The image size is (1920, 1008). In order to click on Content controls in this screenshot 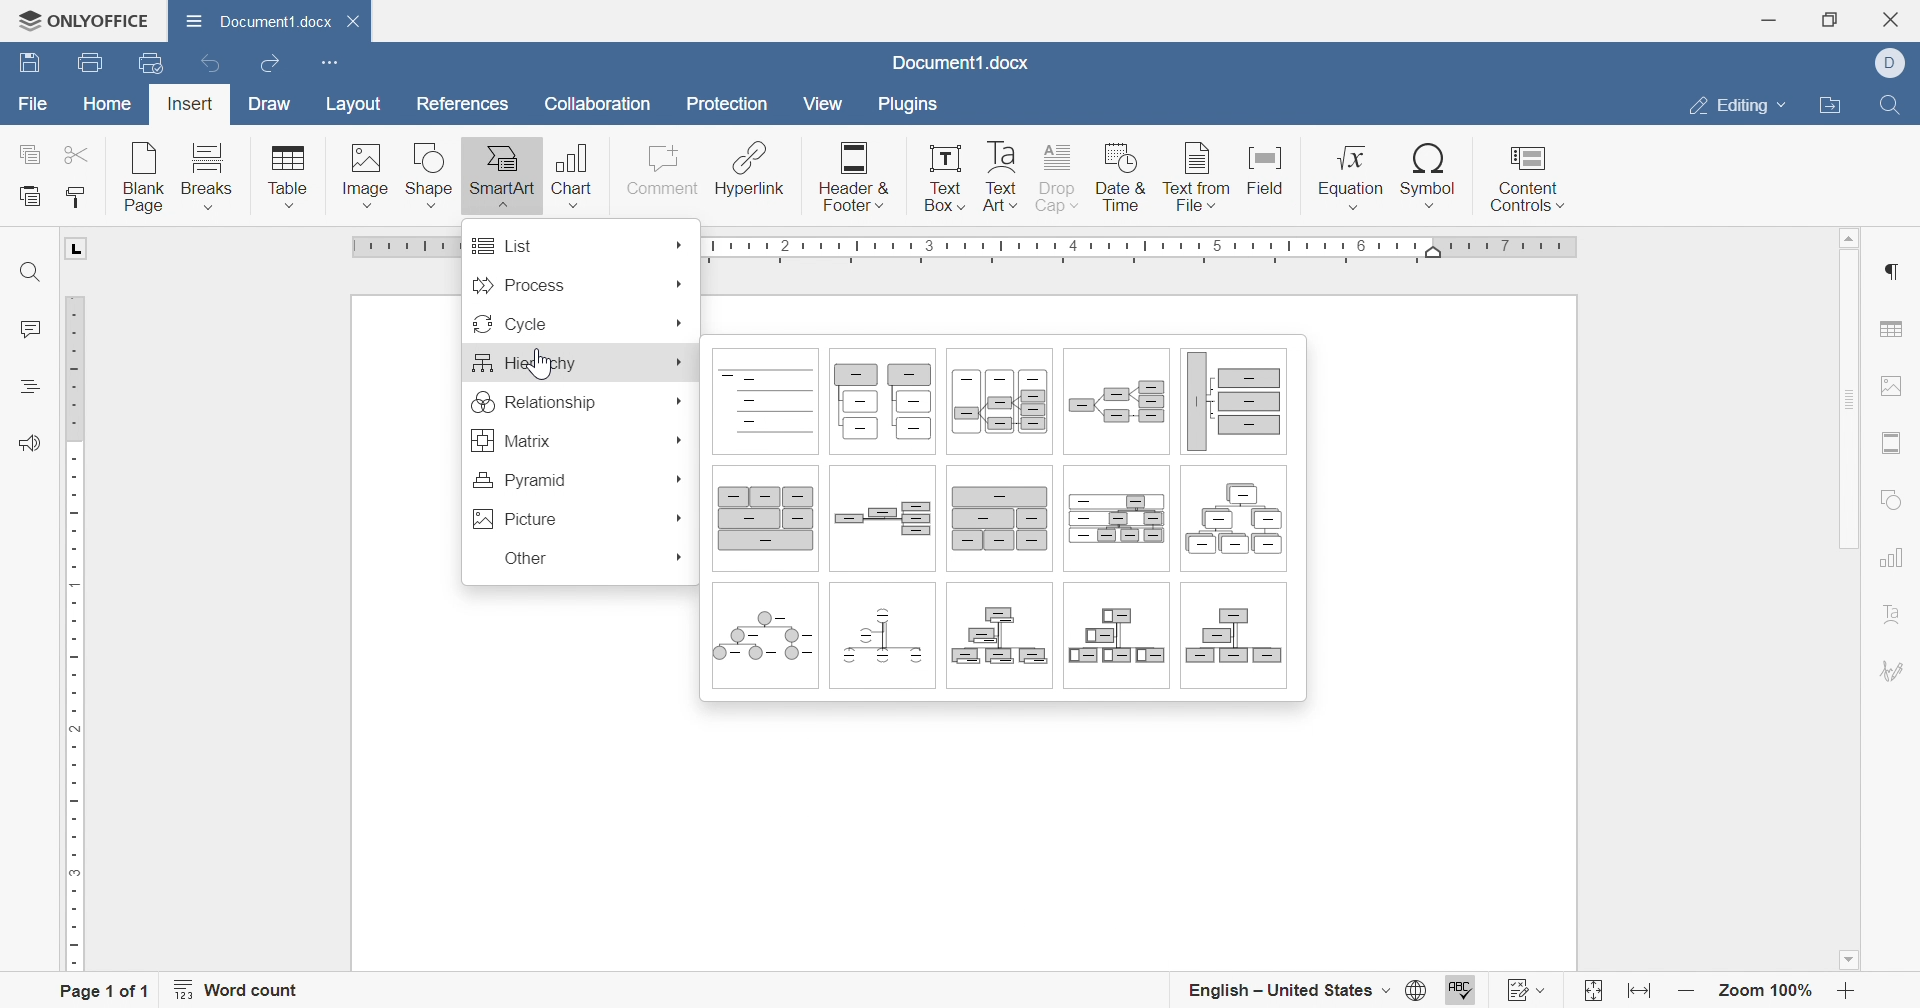, I will do `click(1532, 179)`.